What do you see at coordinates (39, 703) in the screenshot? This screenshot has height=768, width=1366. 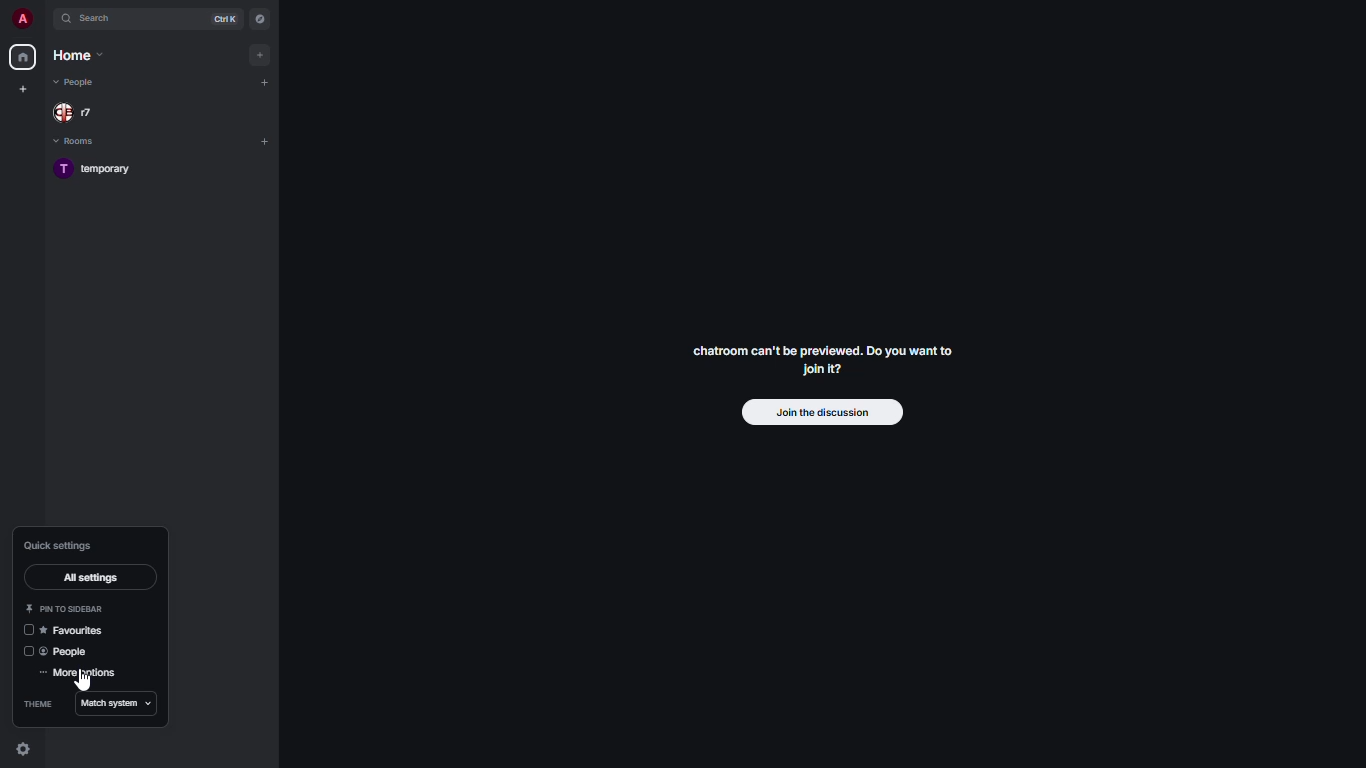 I see `theme` at bounding box center [39, 703].